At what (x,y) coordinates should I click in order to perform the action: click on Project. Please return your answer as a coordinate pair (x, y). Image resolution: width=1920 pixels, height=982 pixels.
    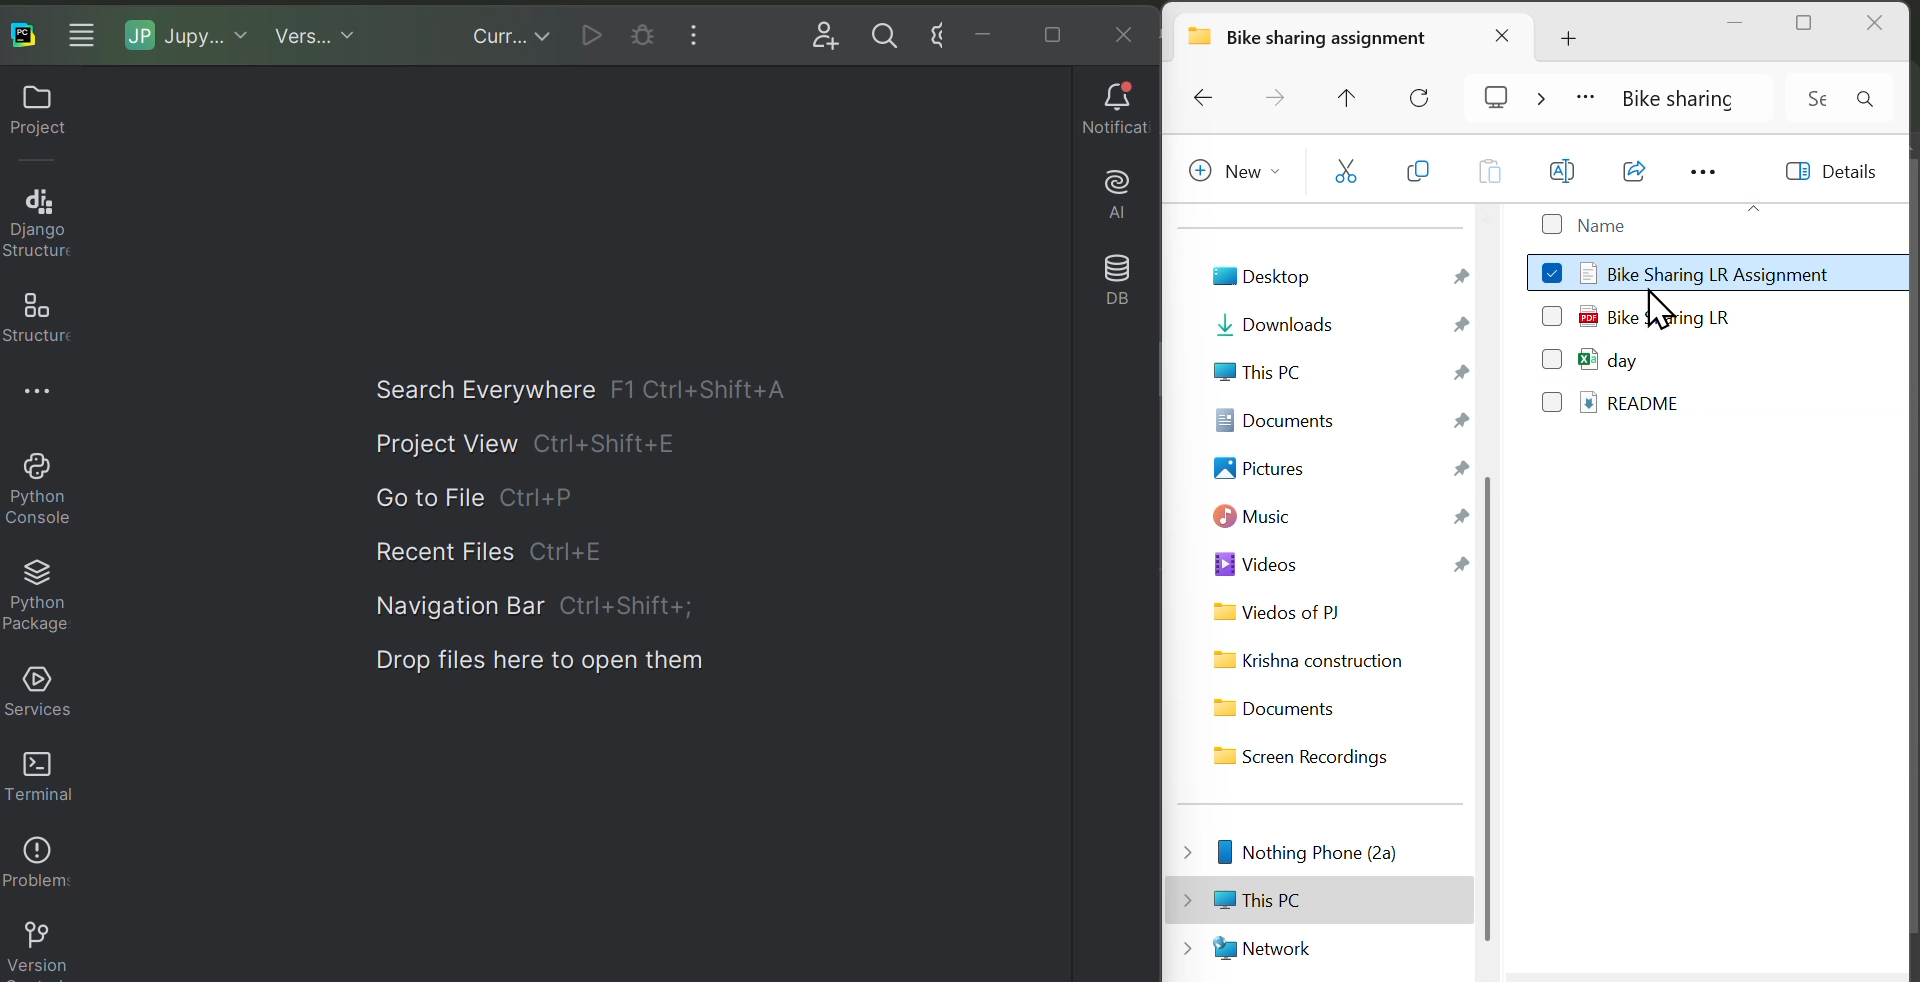
    Looking at the image, I should click on (41, 115).